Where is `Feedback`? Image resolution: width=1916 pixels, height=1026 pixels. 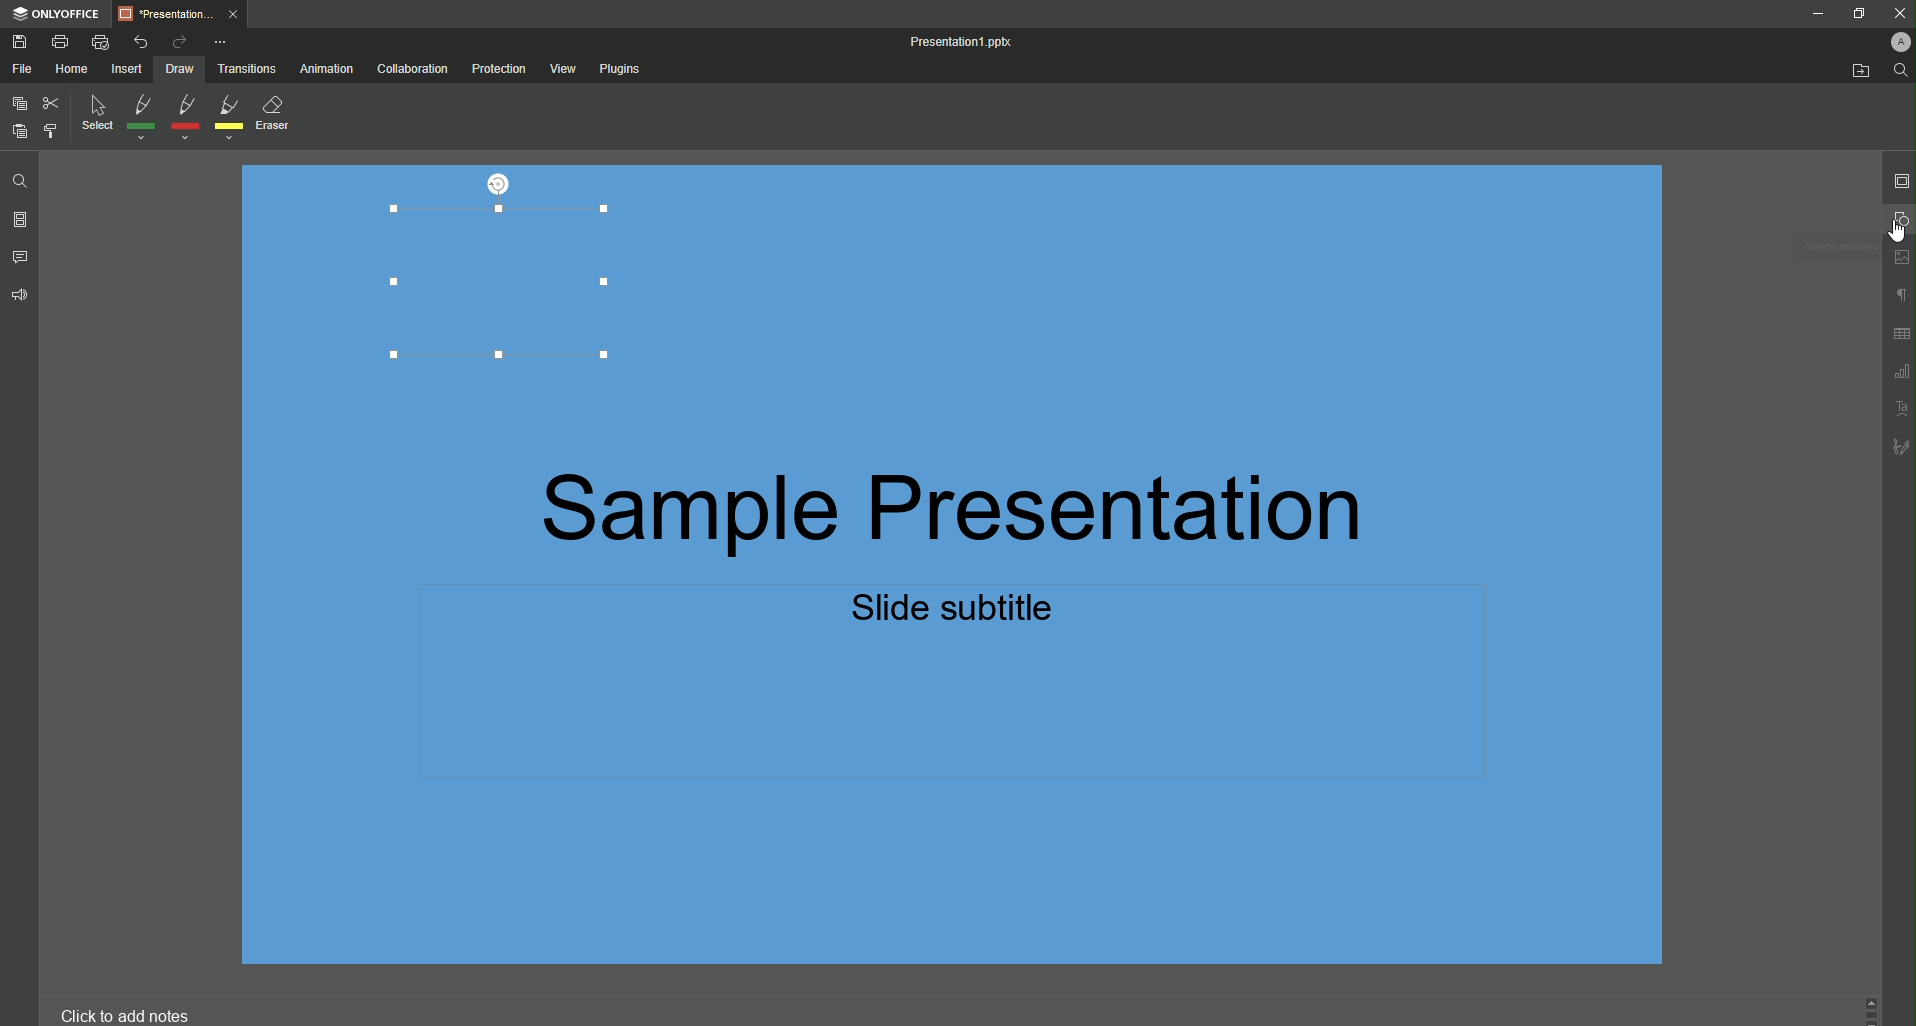
Feedback is located at coordinates (19, 299).